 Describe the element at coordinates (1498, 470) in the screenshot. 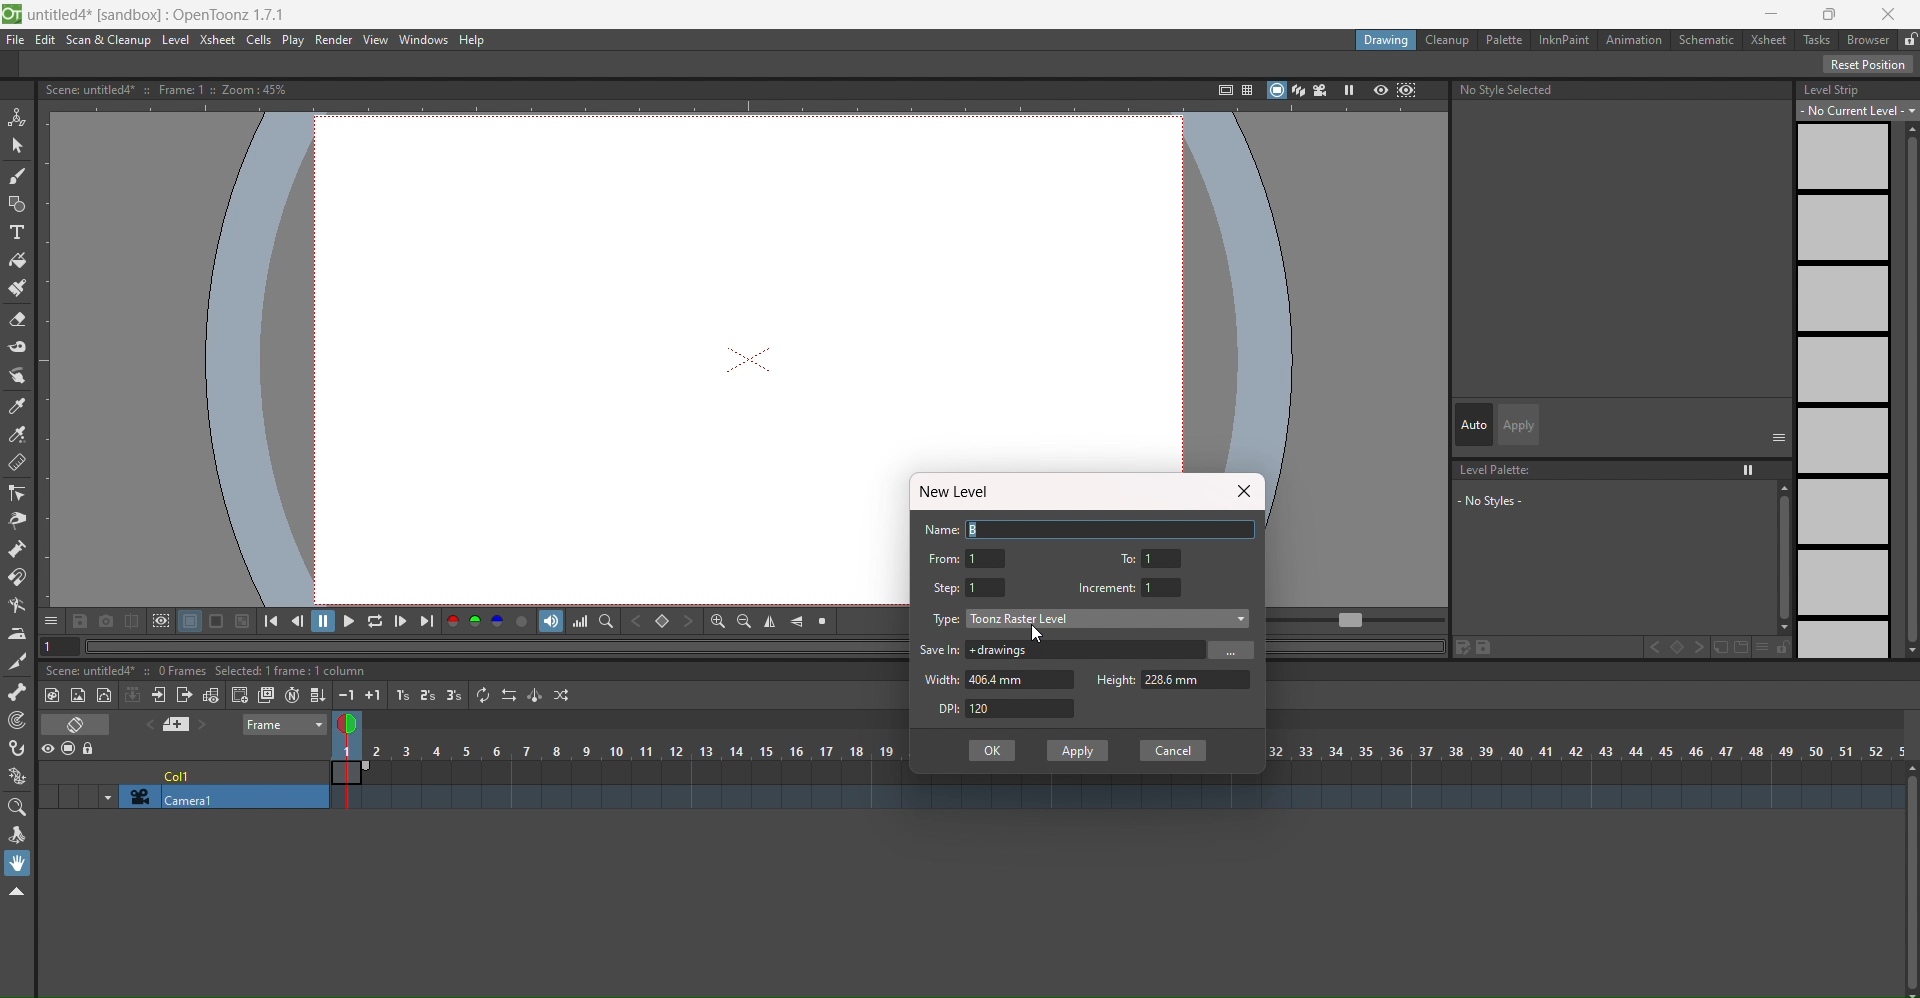

I see `level palette` at that location.